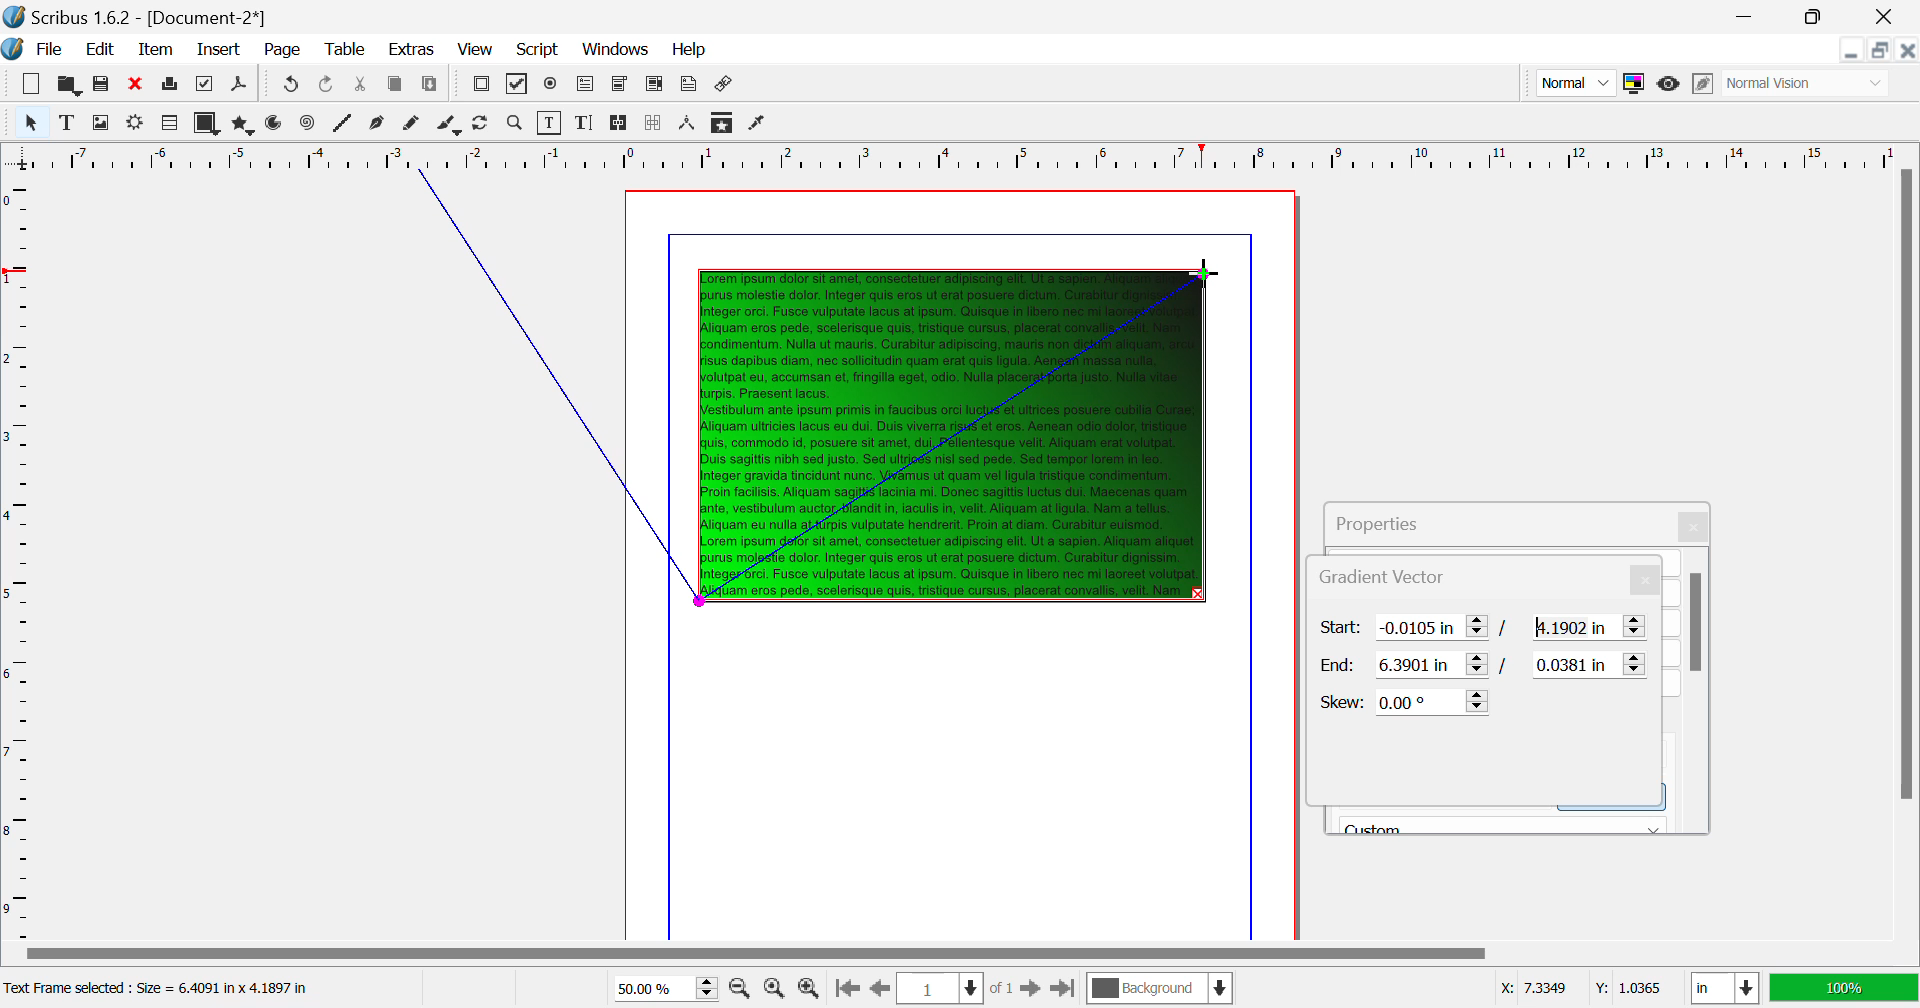 Image resolution: width=1920 pixels, height=1008 pixels. What do you see at coordinates (161, 989) in the screenshot?
I see `Text Frame selected: Size = 6.4091 in x 4.1897 in` at bounding box center [161, 989].